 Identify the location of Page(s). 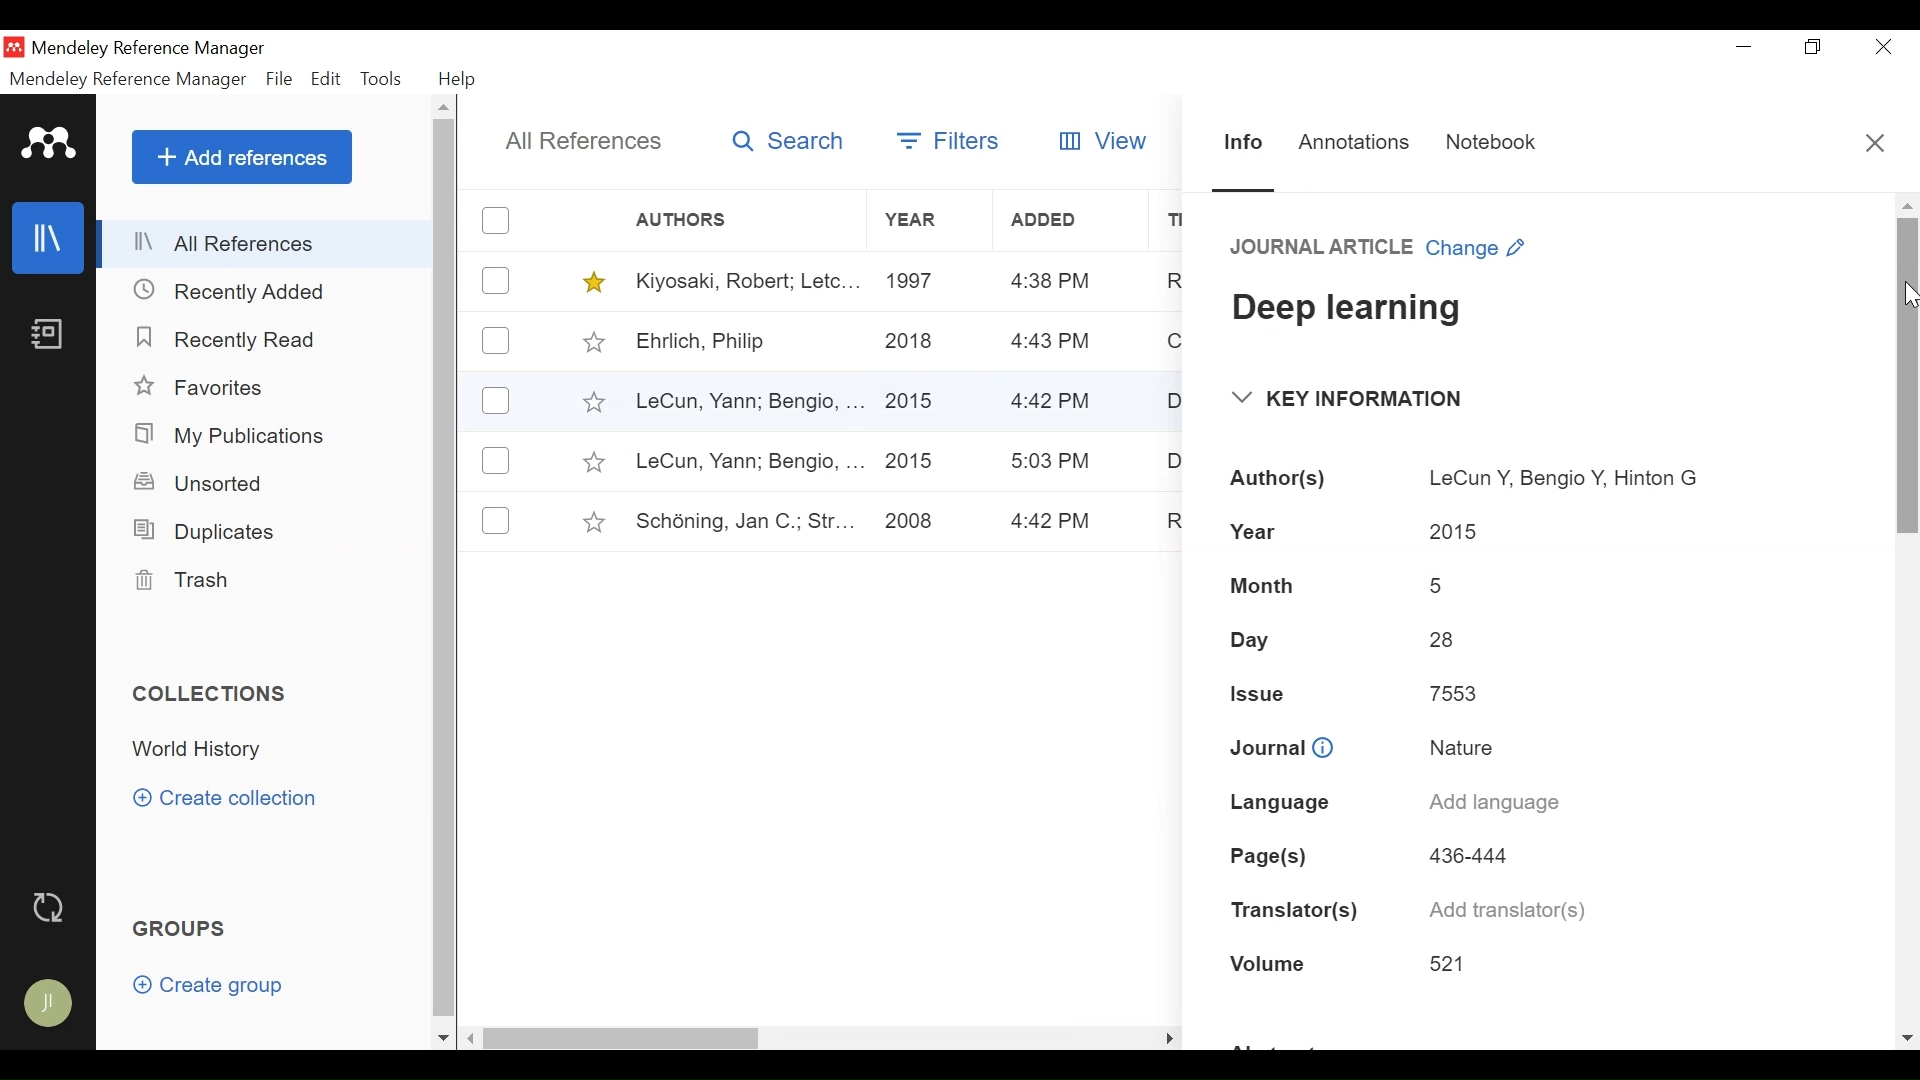
(1276, 852).